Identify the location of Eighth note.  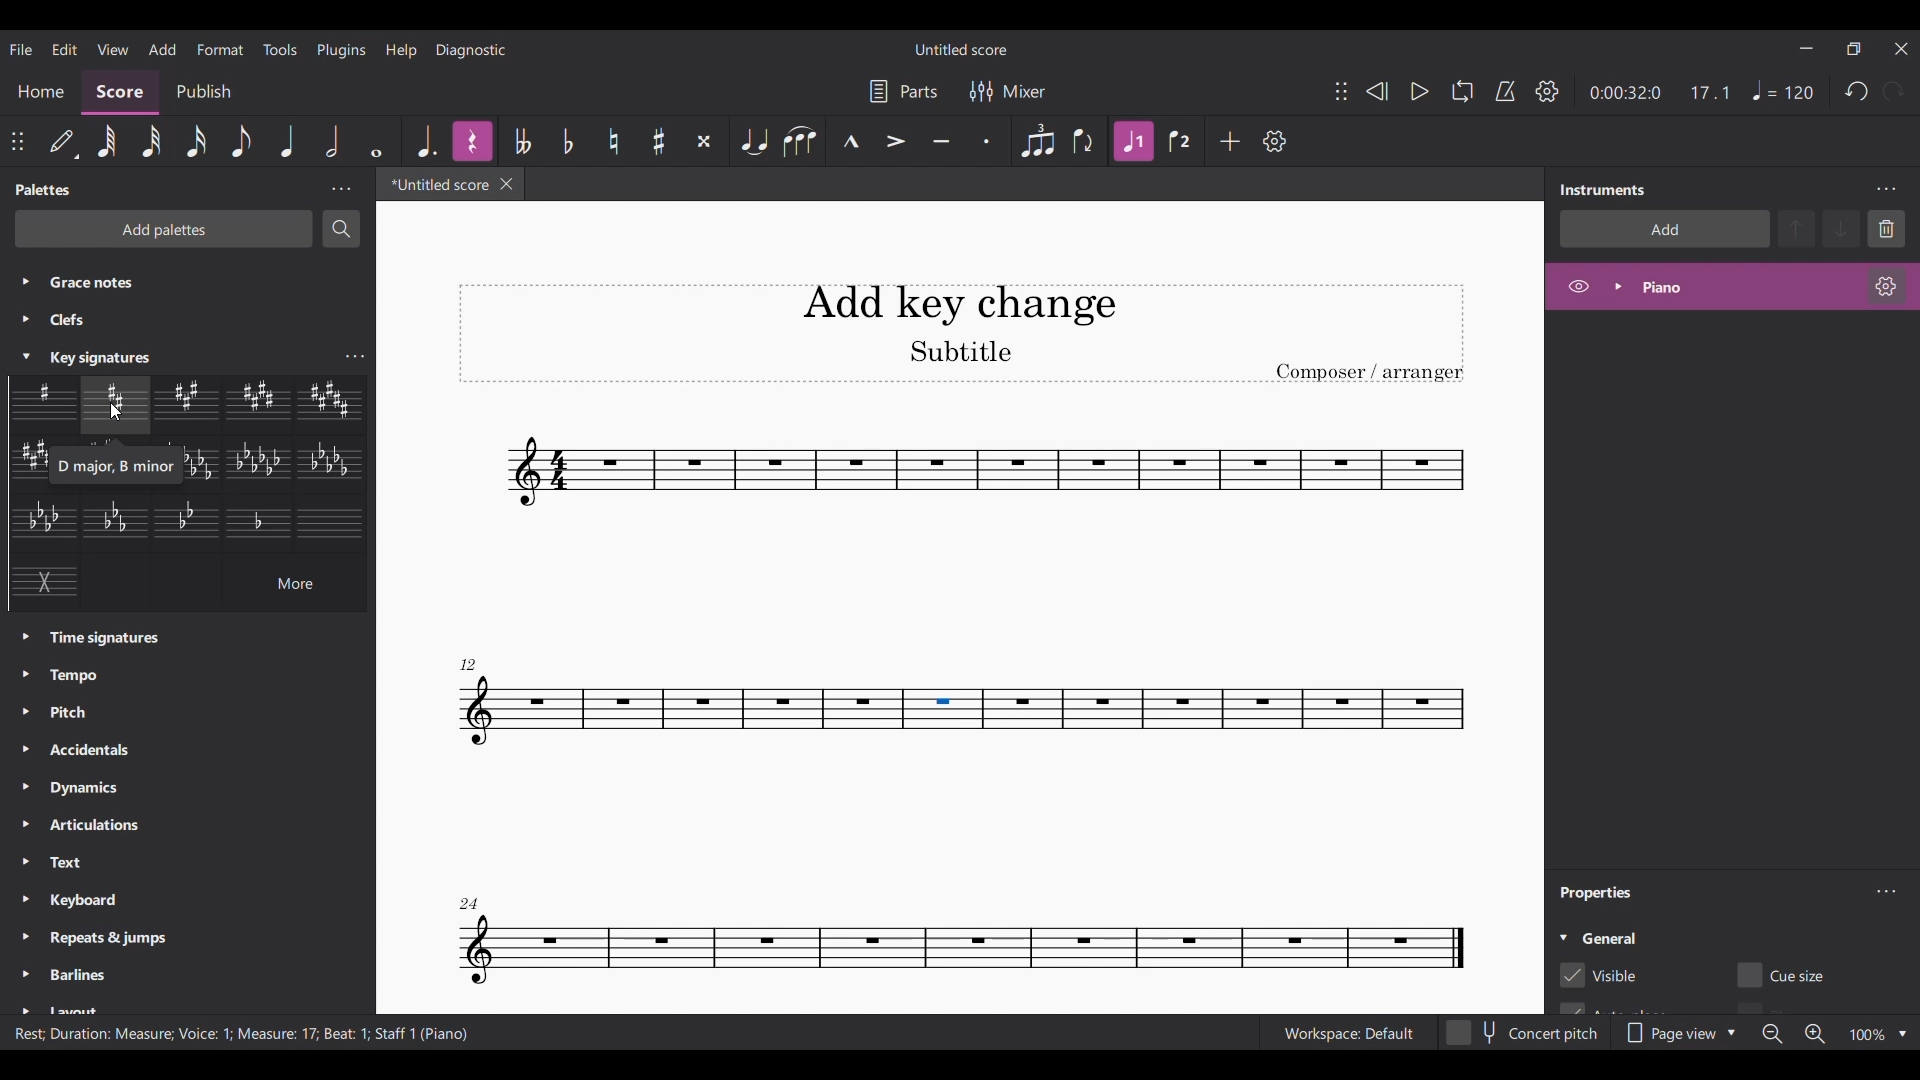
(241, 142).